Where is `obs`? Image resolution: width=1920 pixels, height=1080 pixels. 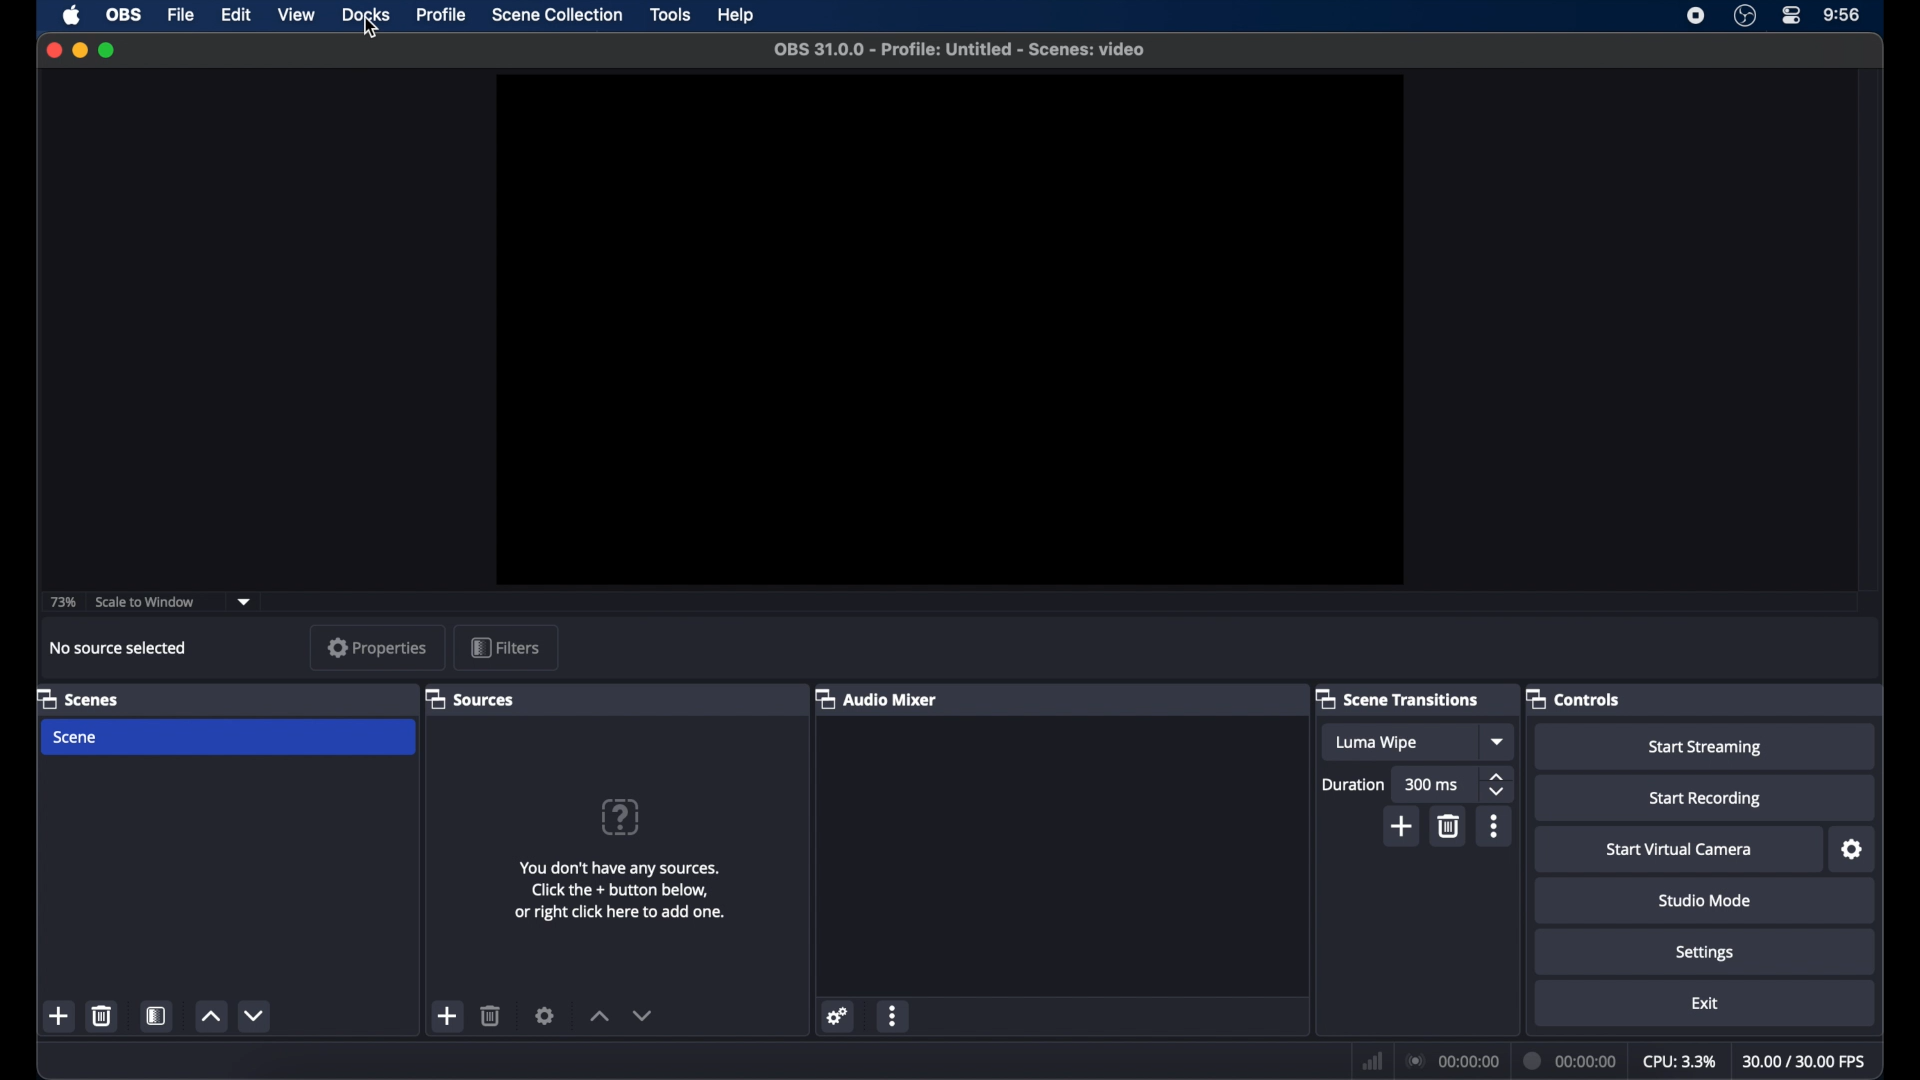
obs is located at coordinates (124, 15).